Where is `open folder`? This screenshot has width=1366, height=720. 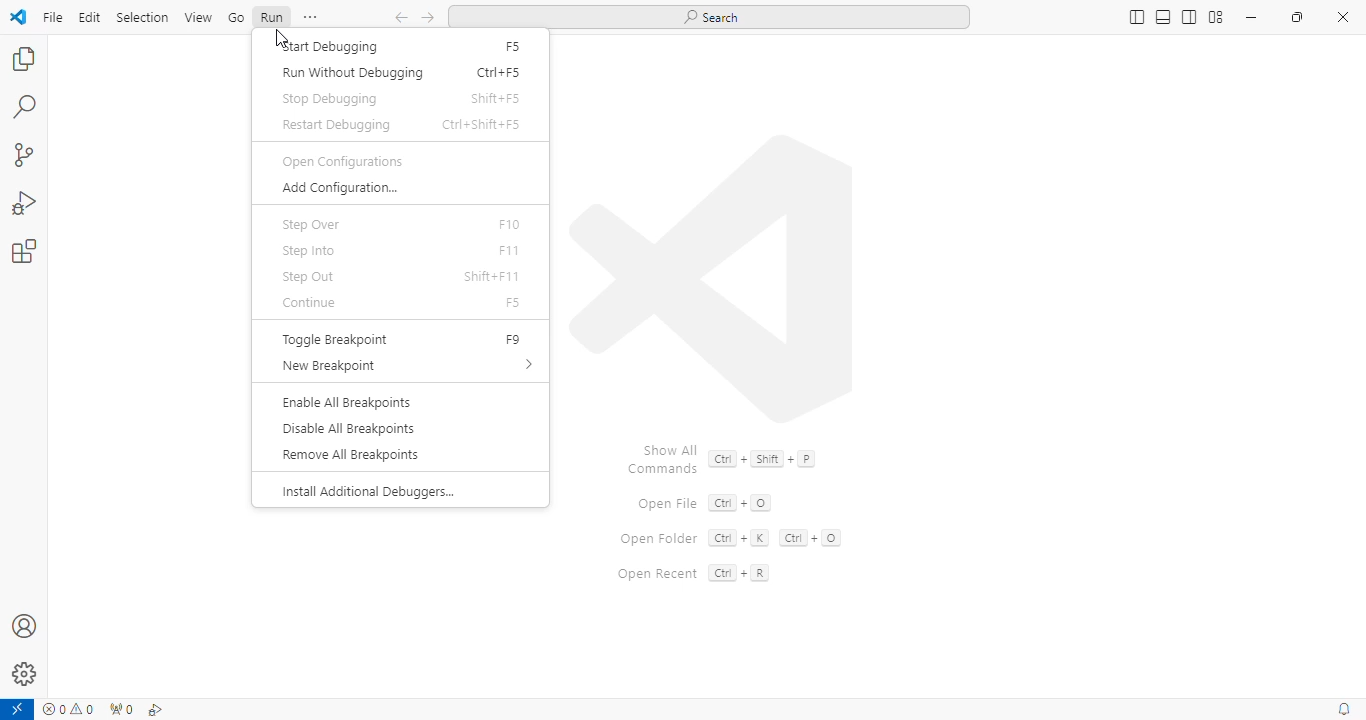 open folder is located at coordinates (657, 539).